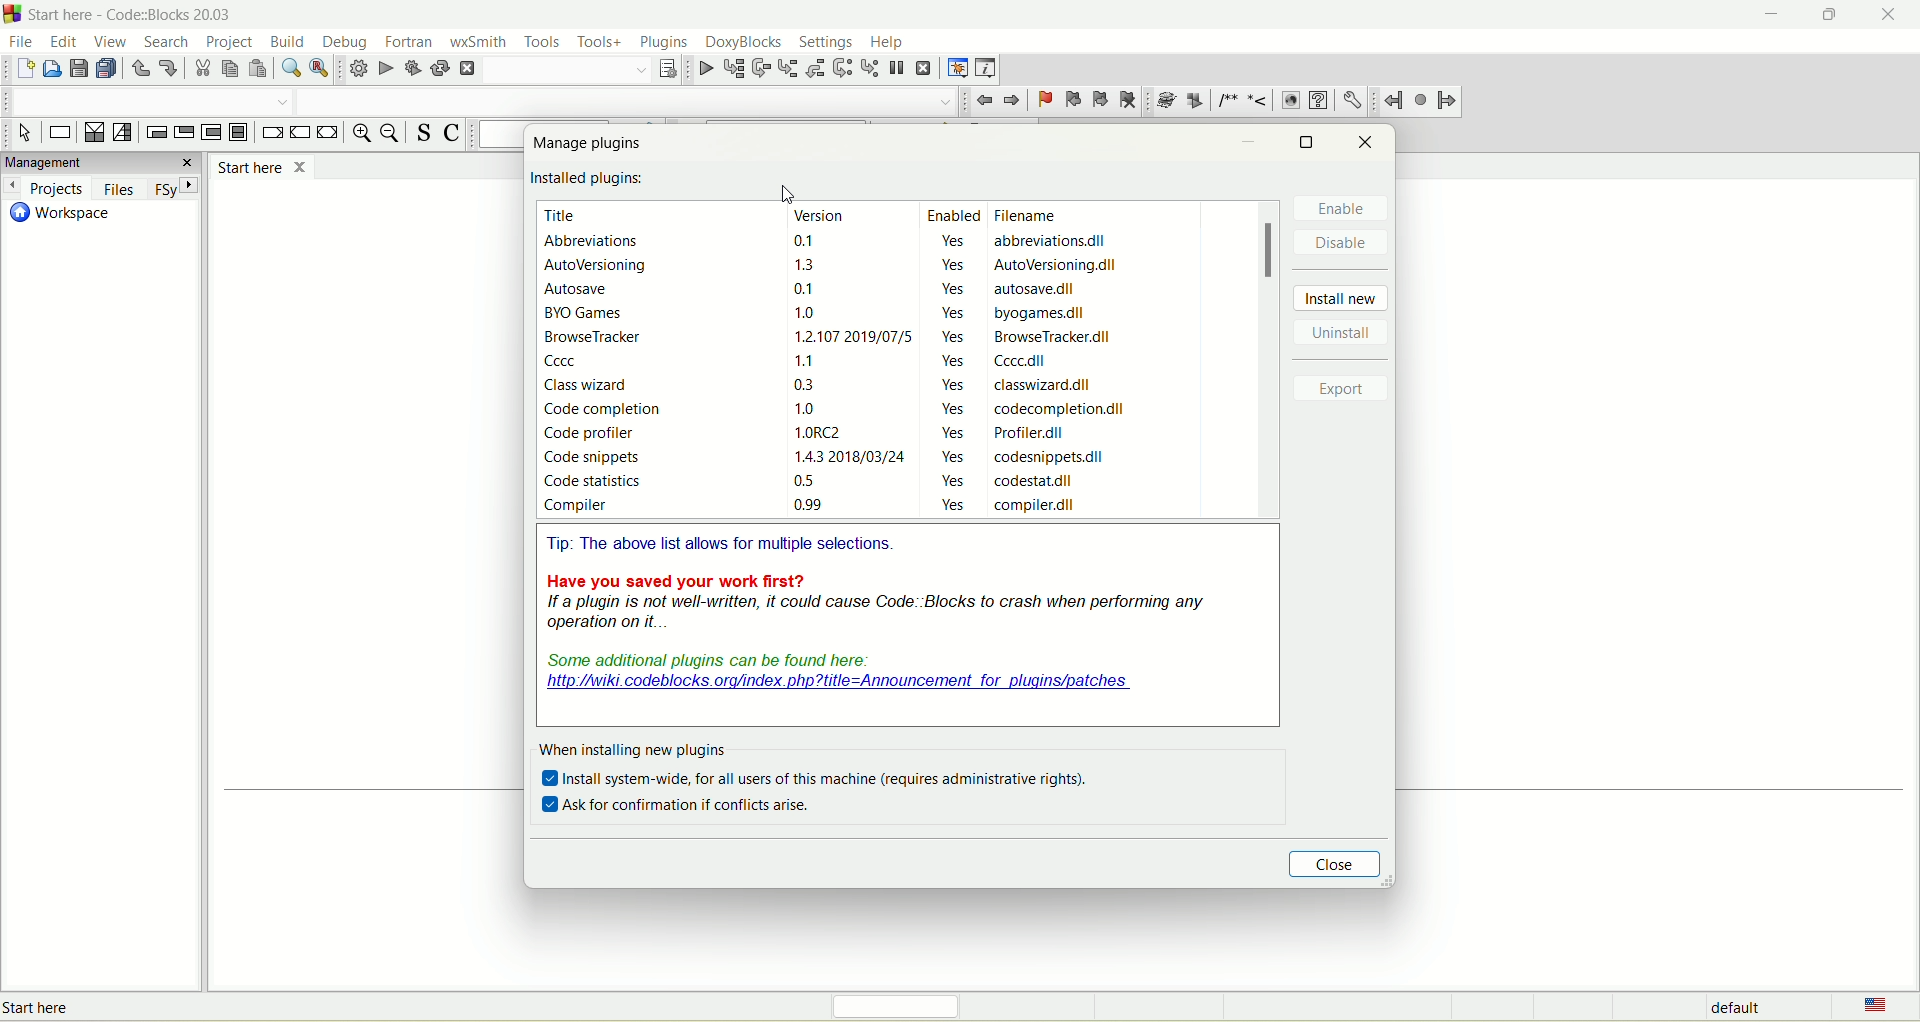  Describe the element at coordinates (1306, 142) in the screenshot. I see `maximize` at that location.